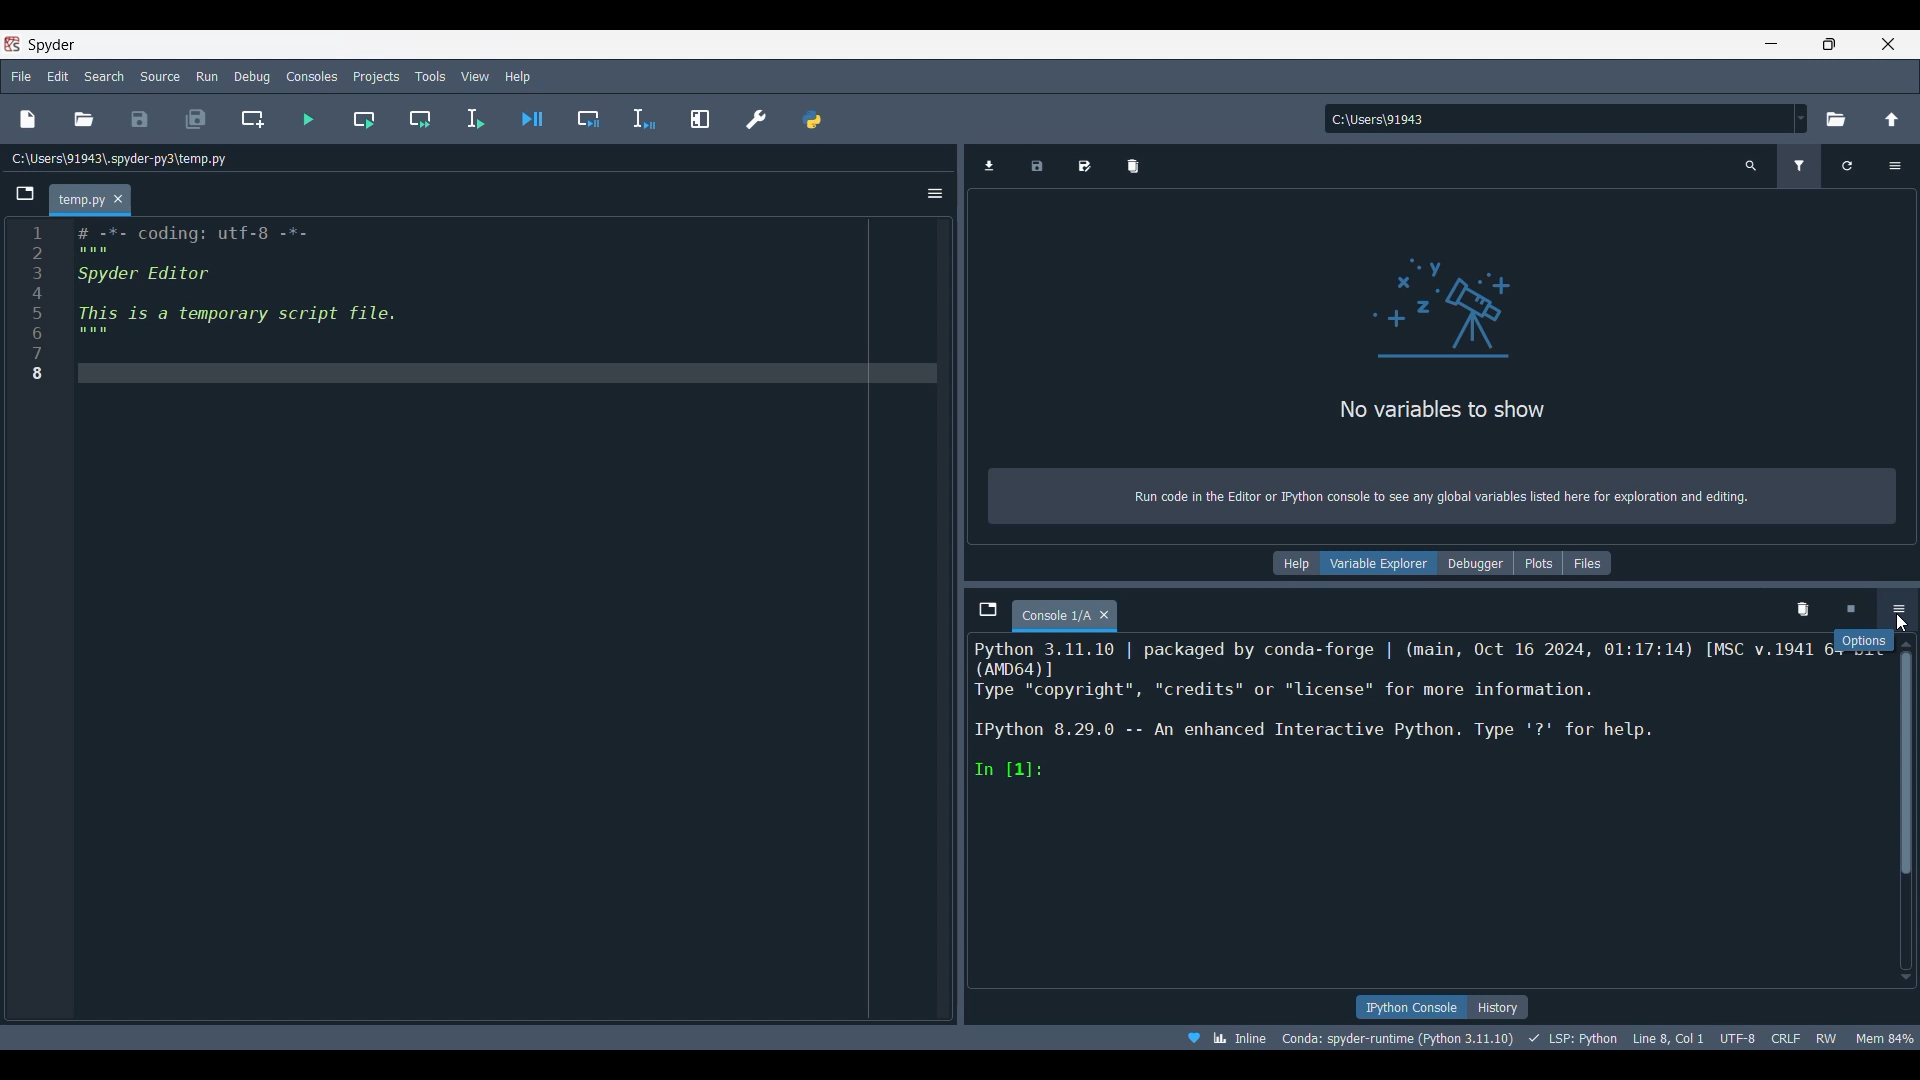 The height and width of the screenshot is (1080, 1920). Describe the element at coordinates (1896, 167) in the screenshot. I see `Options` at that location.